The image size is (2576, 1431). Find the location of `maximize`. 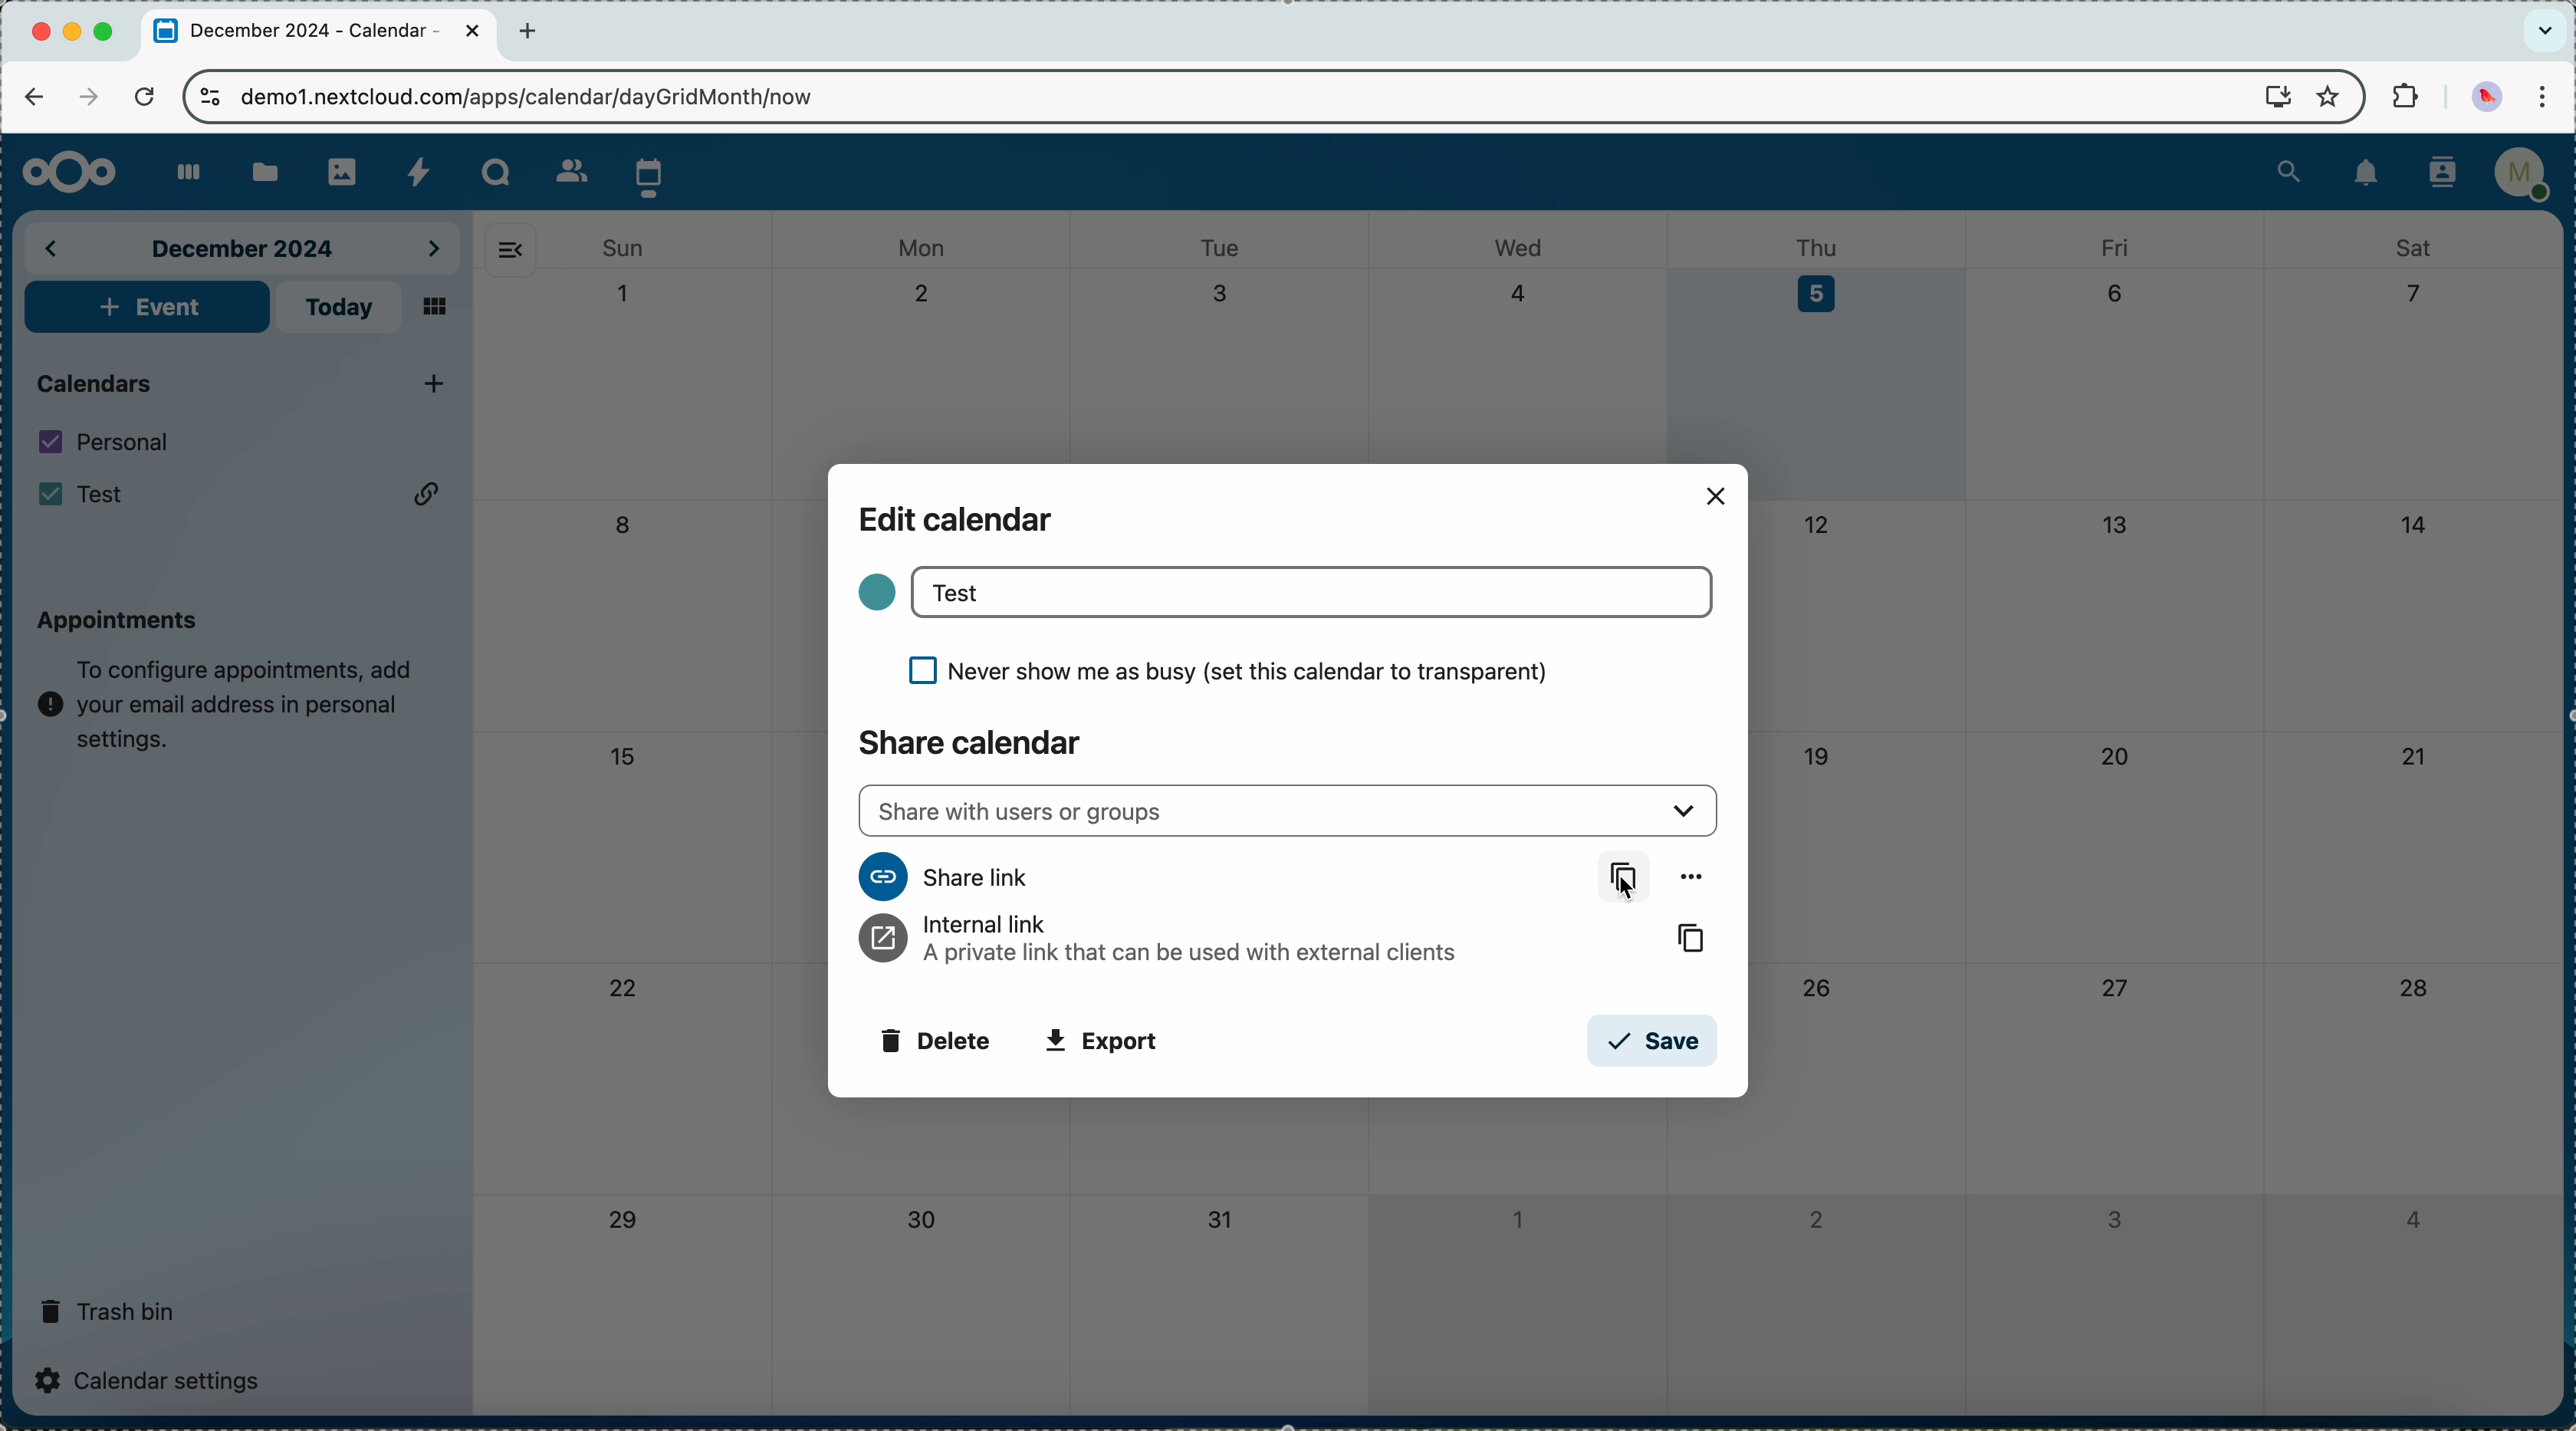

maximize is located at coordinates (108, 32).